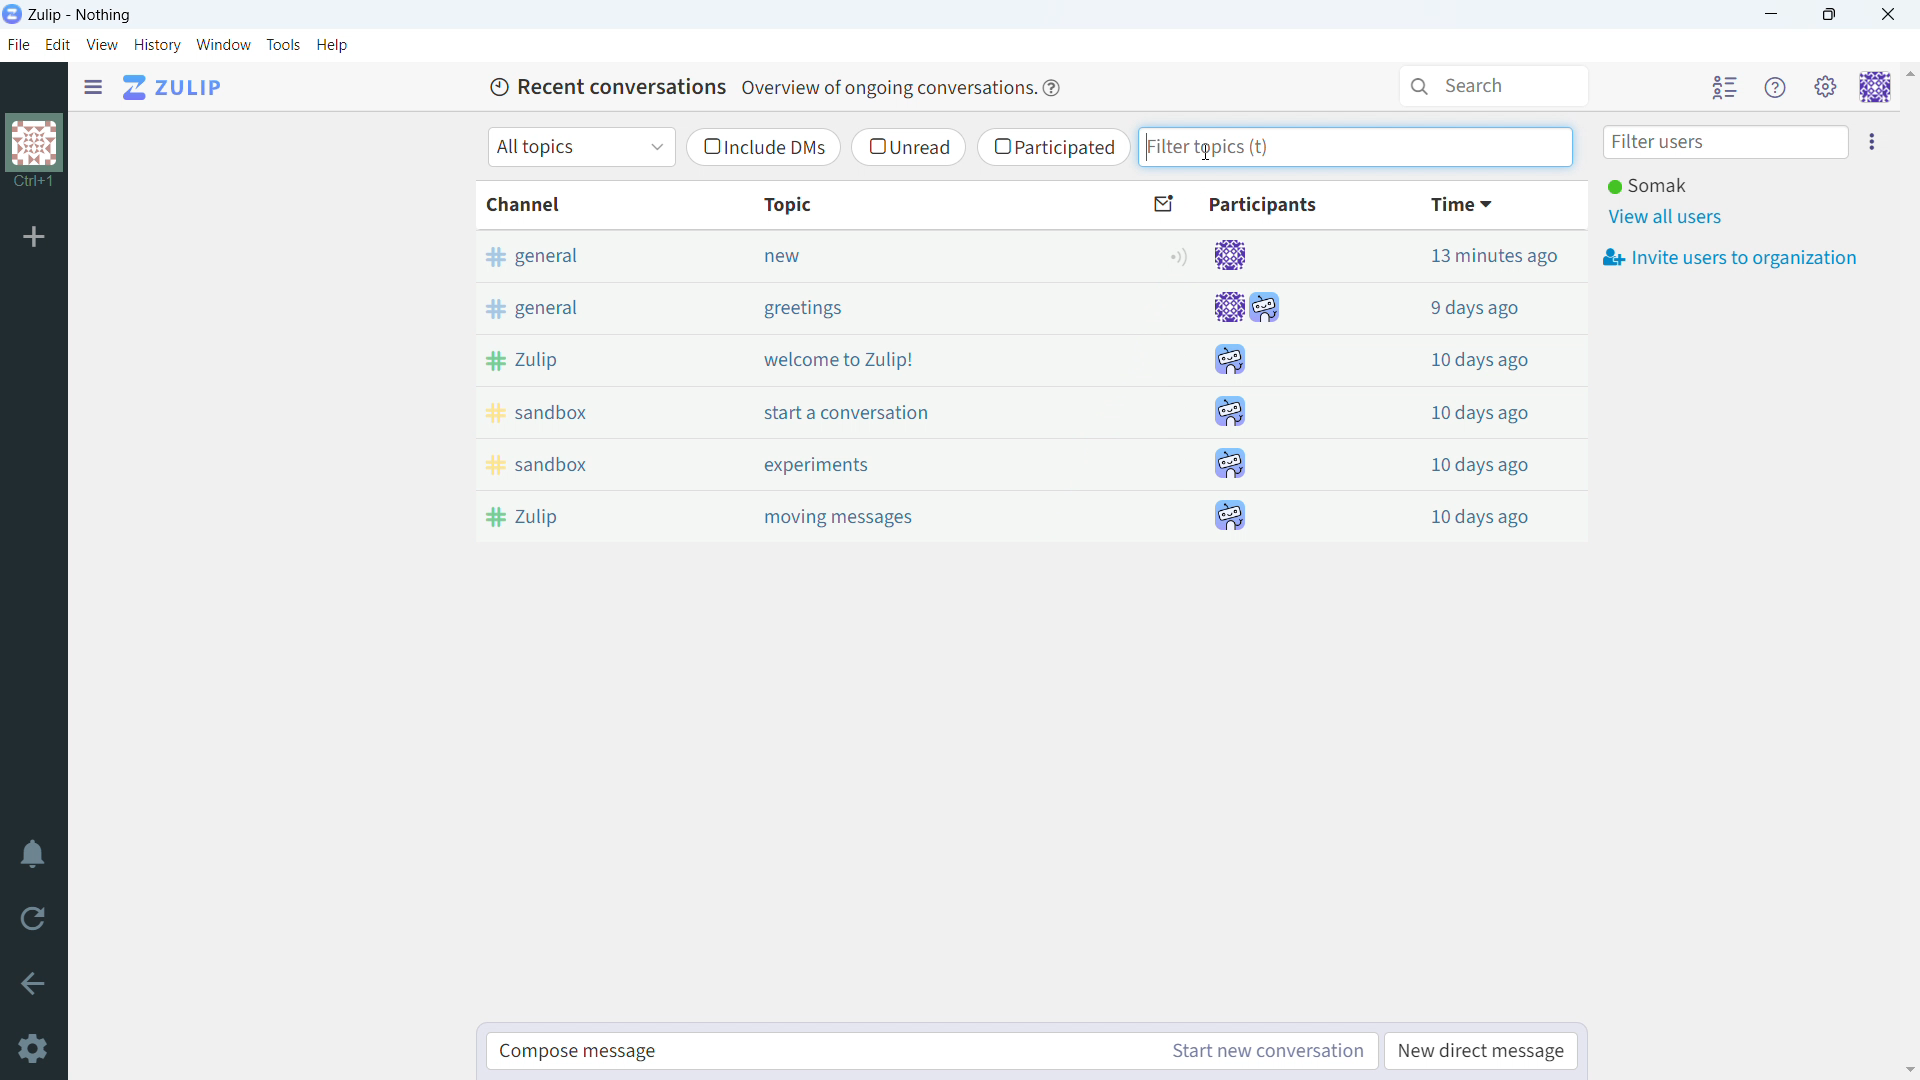 The image size is (1920, 1080). Describe the element at coordinates (1247, 386) in the screenshot. I see `participants` at that location.